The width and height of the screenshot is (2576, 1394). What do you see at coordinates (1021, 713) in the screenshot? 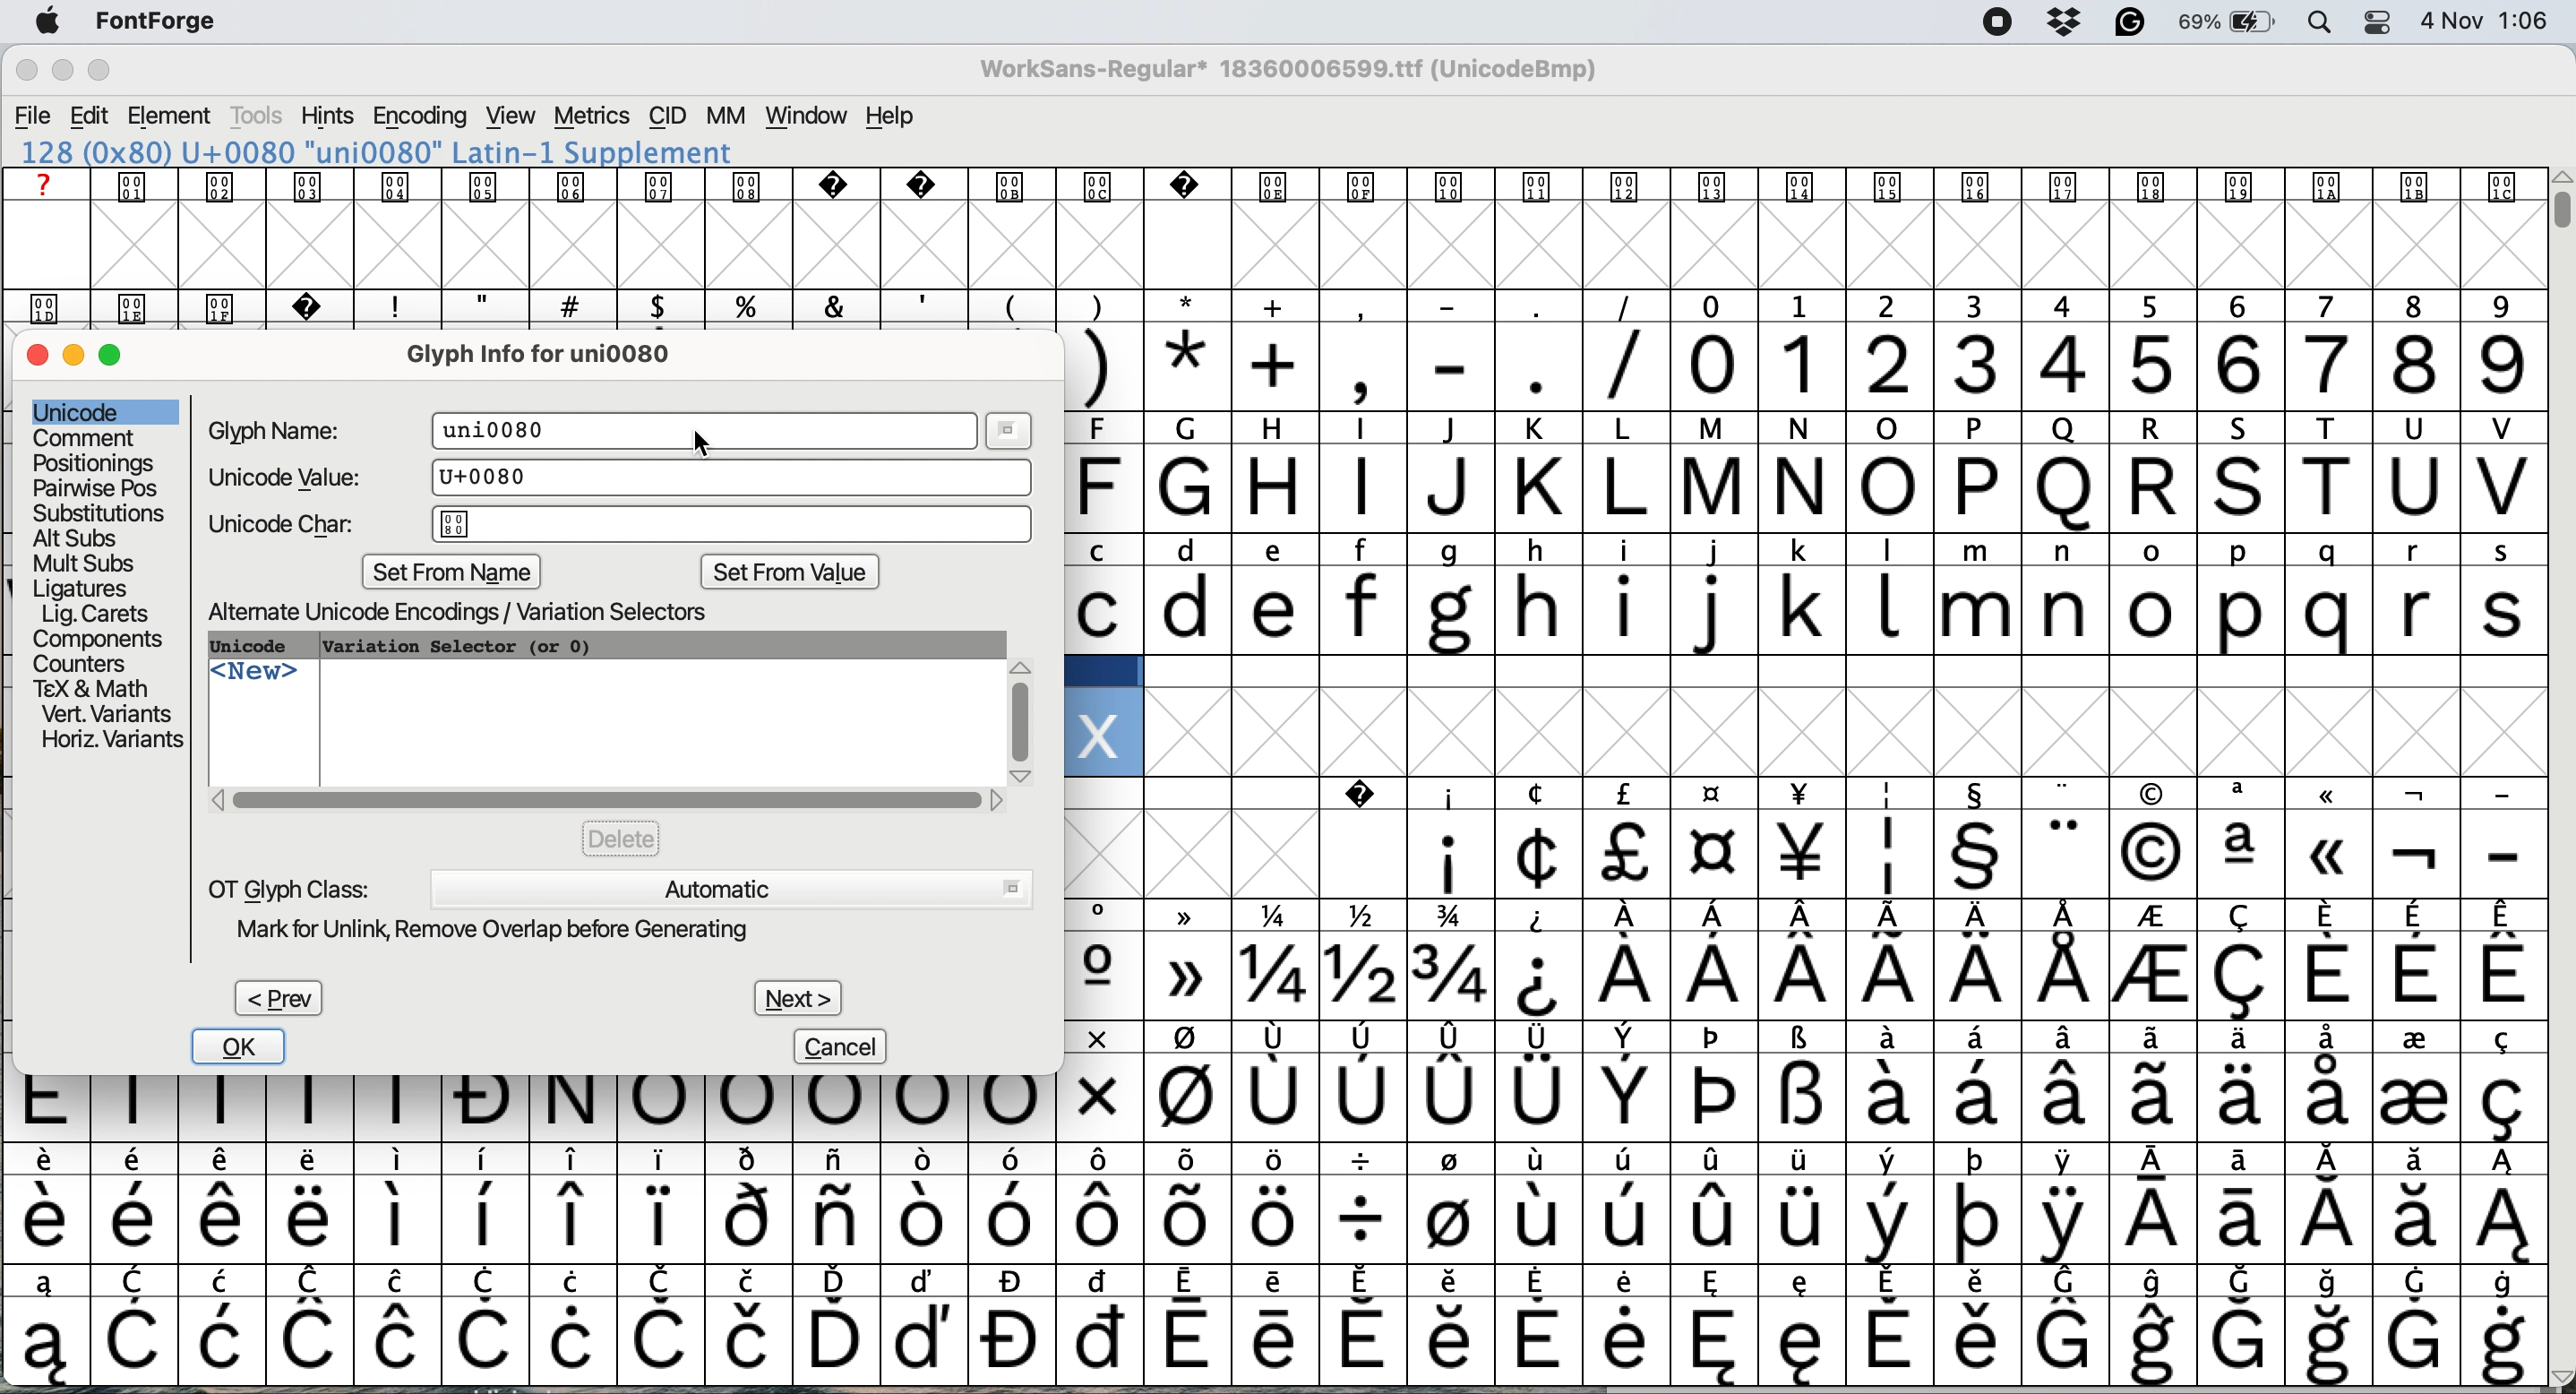
I see `vertical scroll bar` at bounding box center [1021, 713].